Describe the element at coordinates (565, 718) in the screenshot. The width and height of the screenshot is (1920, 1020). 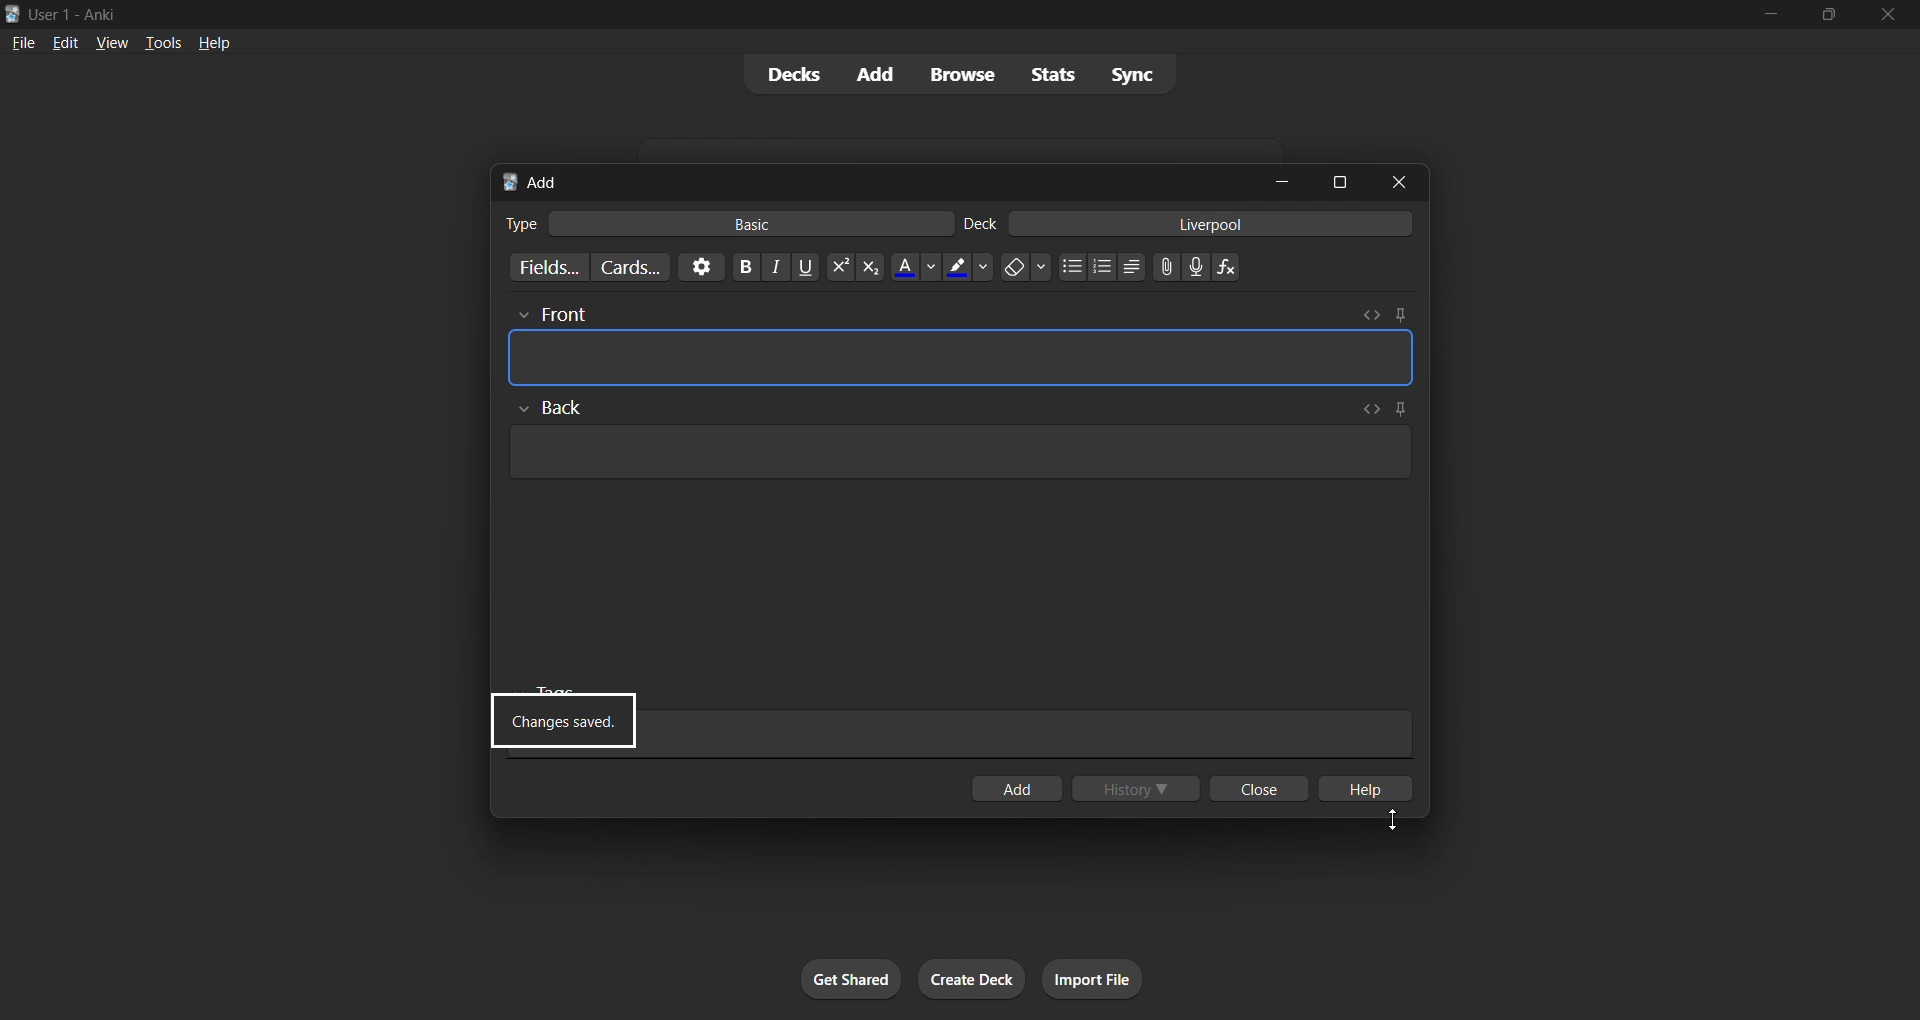
I see `status update` at that location.